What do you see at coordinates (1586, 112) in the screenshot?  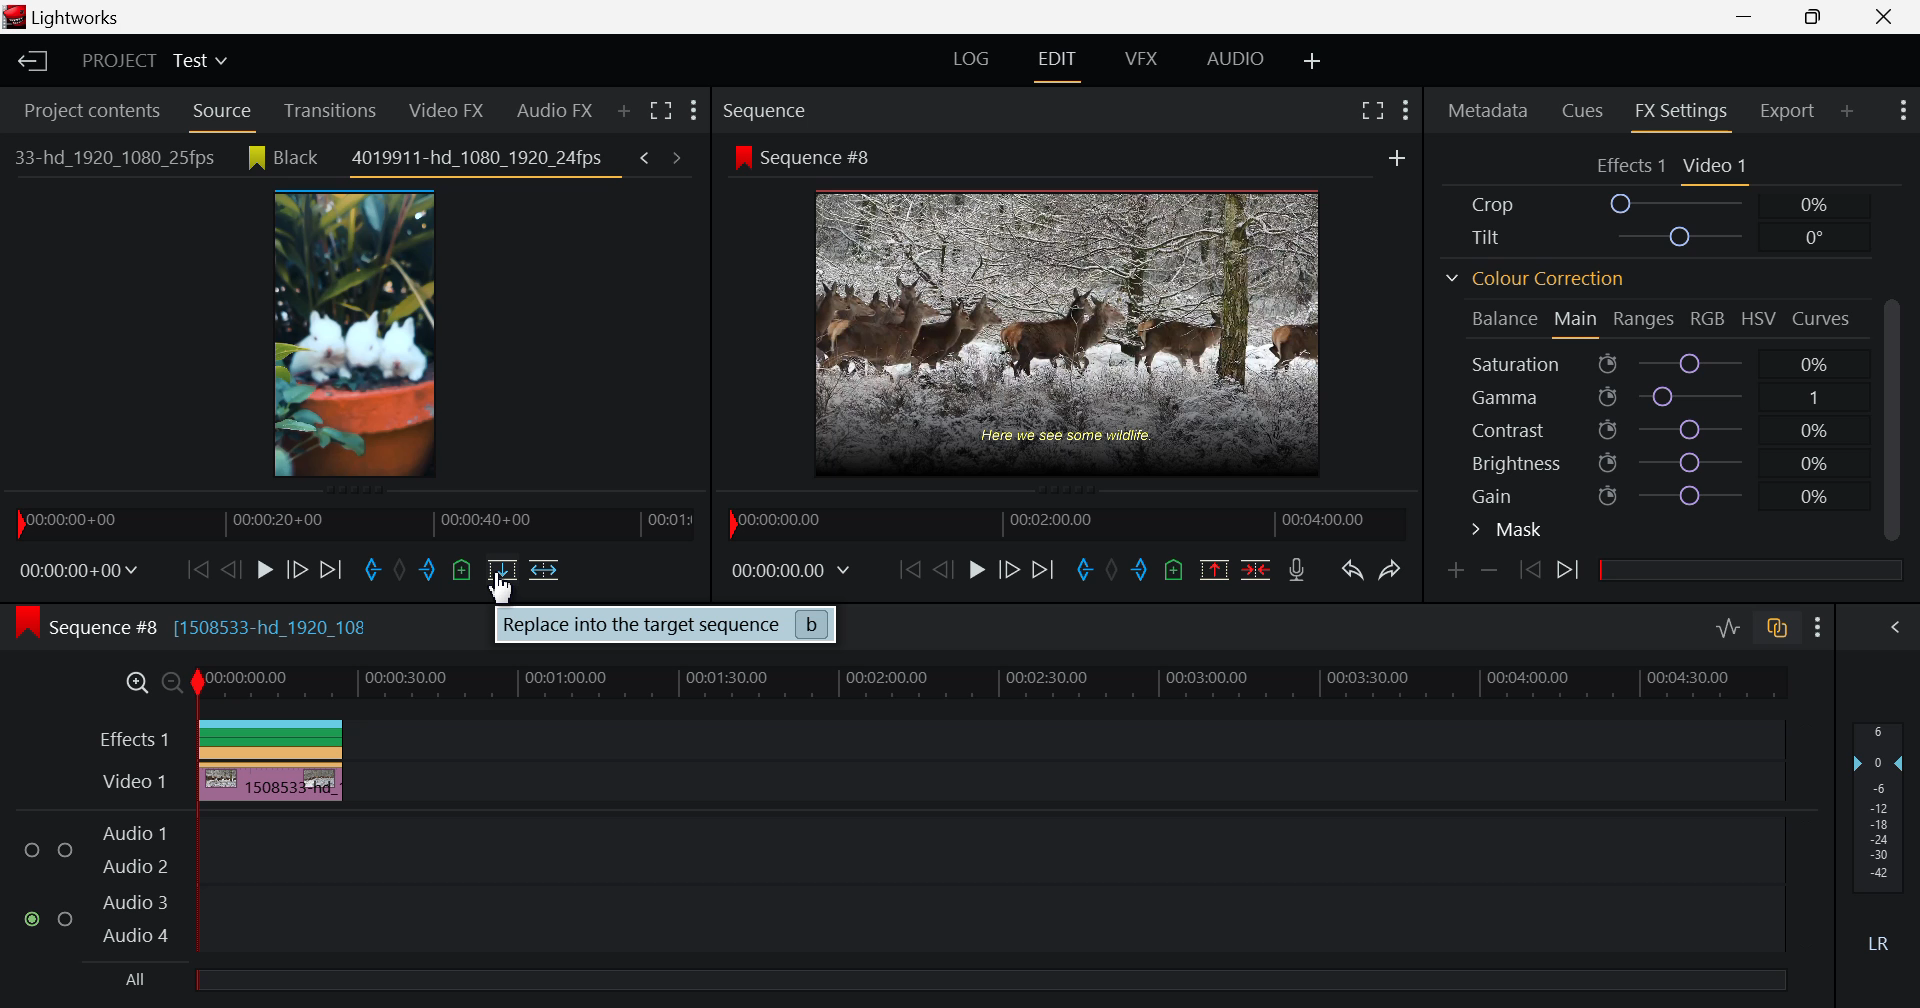 I see `Cues` at bounding box center [1586, 112].